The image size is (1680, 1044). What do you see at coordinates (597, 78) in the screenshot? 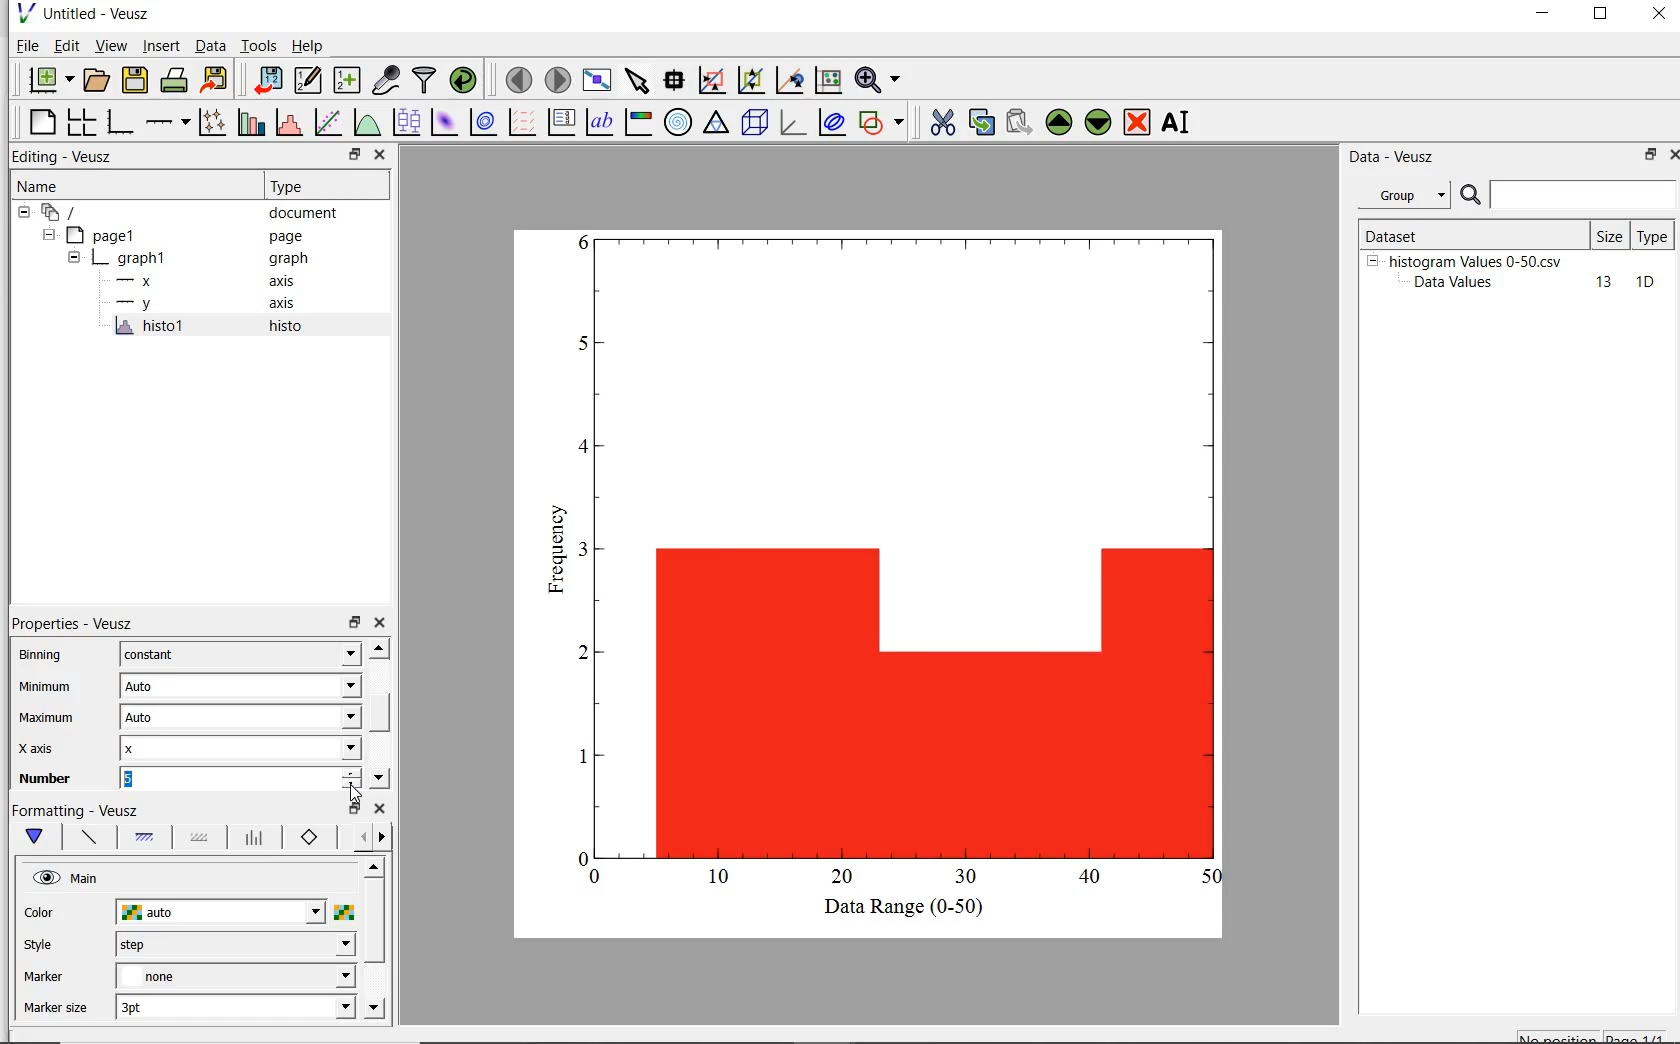
I see `view plot fullscreen` at bounding box center [597, 78].